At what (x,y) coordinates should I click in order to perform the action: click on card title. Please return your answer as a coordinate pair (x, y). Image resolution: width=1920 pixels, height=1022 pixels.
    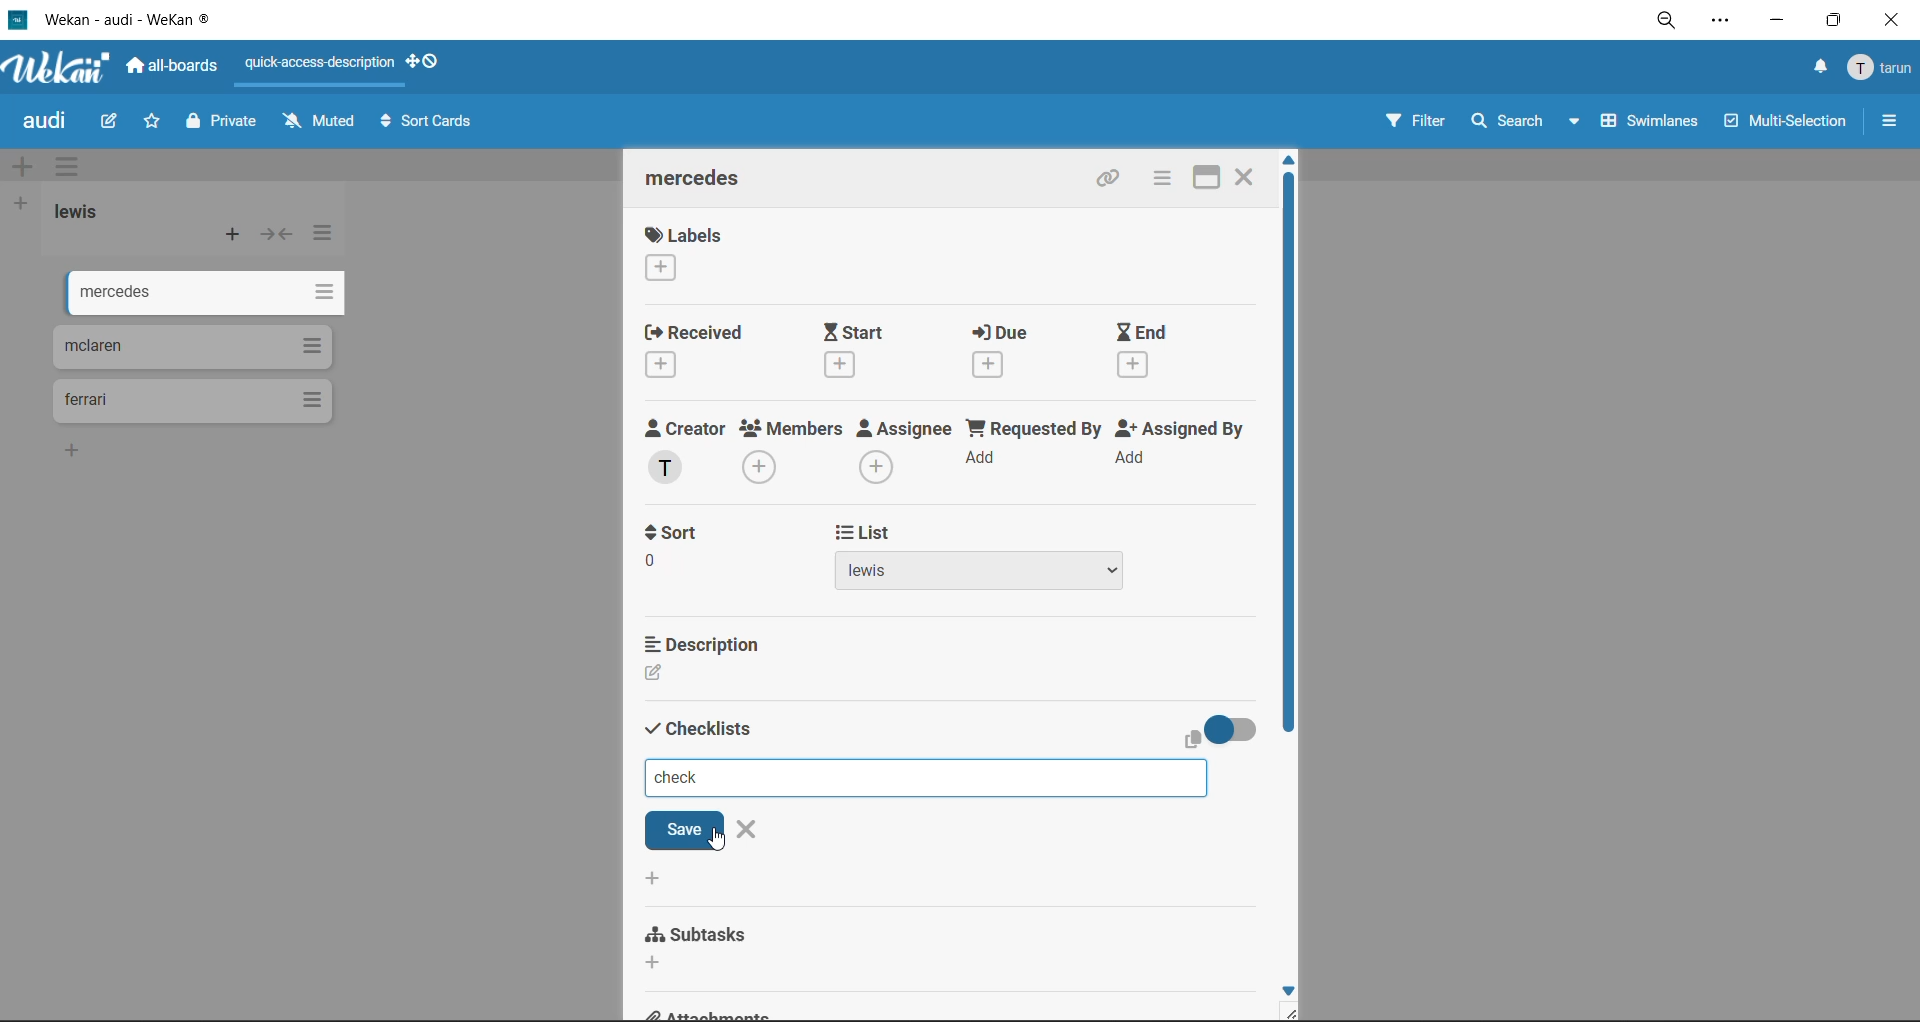
    Looking at the image, I should click on (702, 181).